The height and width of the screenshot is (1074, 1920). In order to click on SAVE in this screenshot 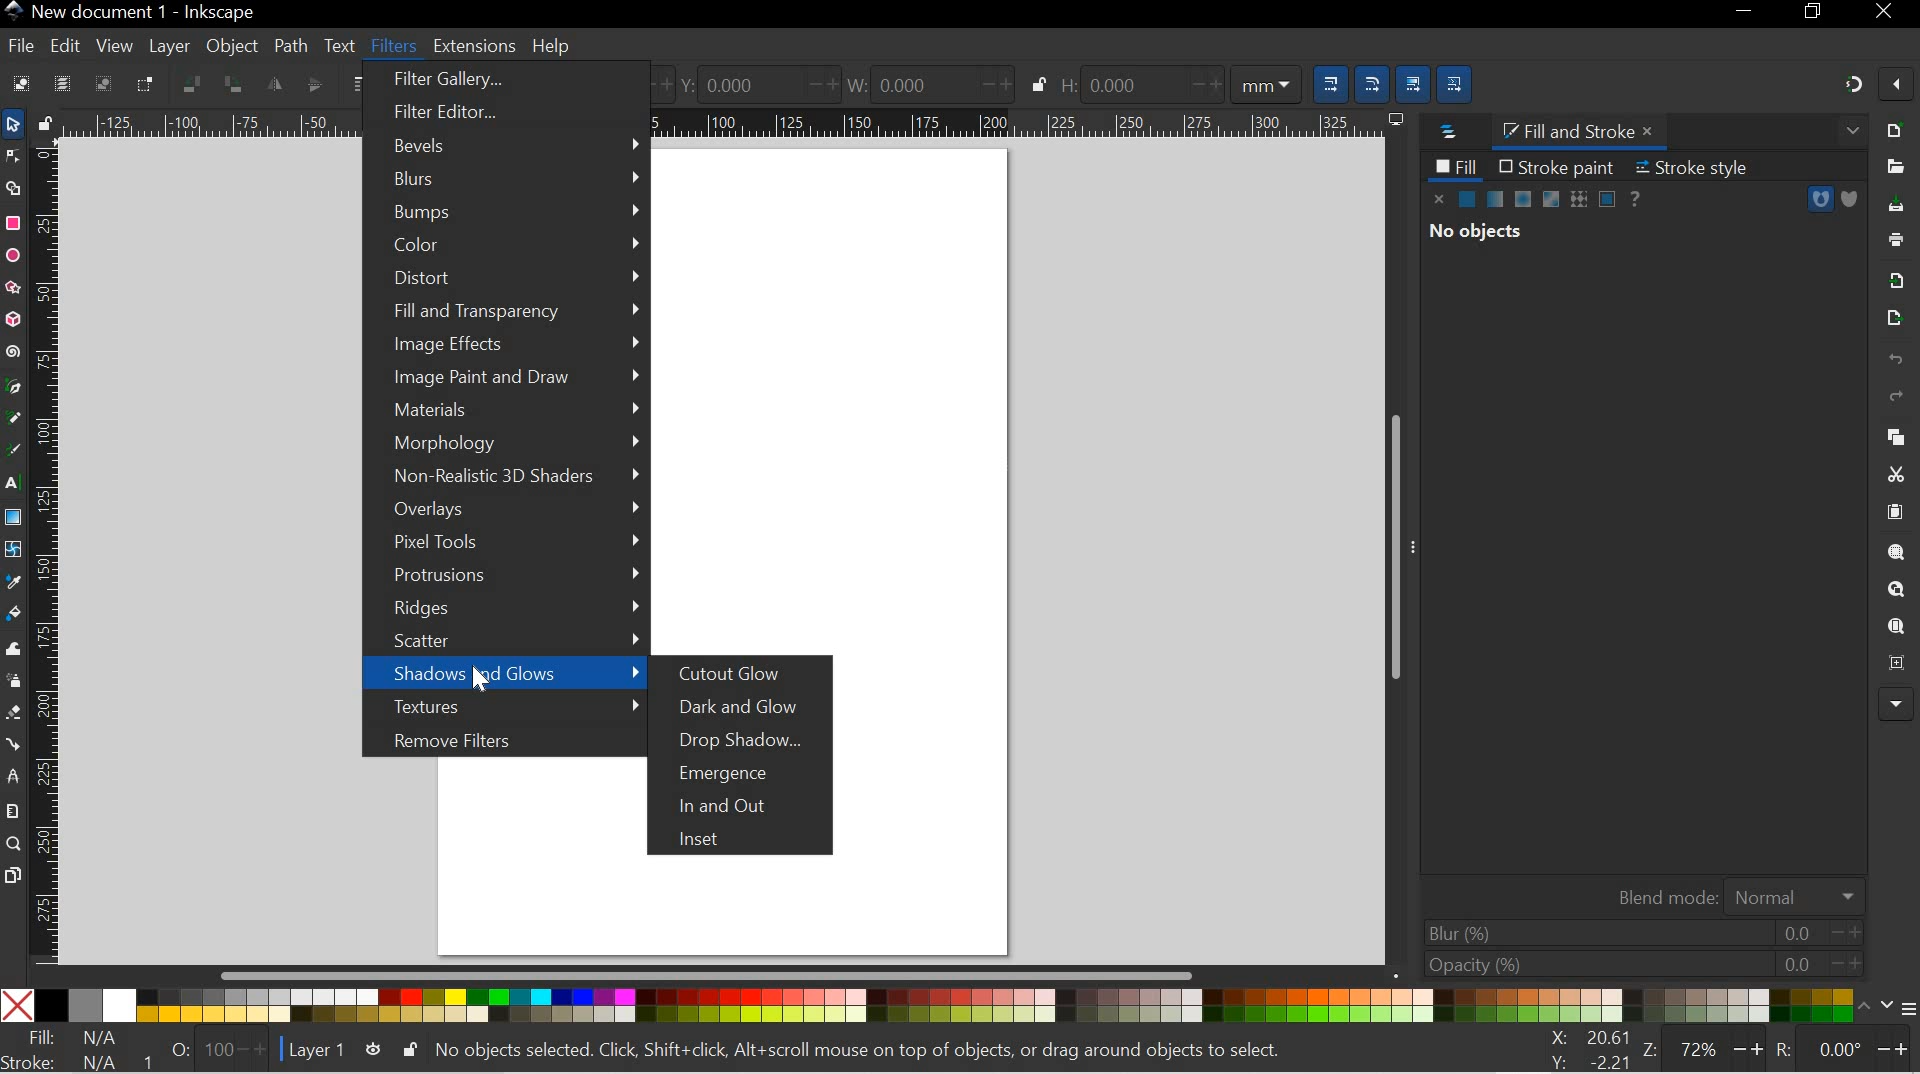, I will do `click(1898, 206)`.